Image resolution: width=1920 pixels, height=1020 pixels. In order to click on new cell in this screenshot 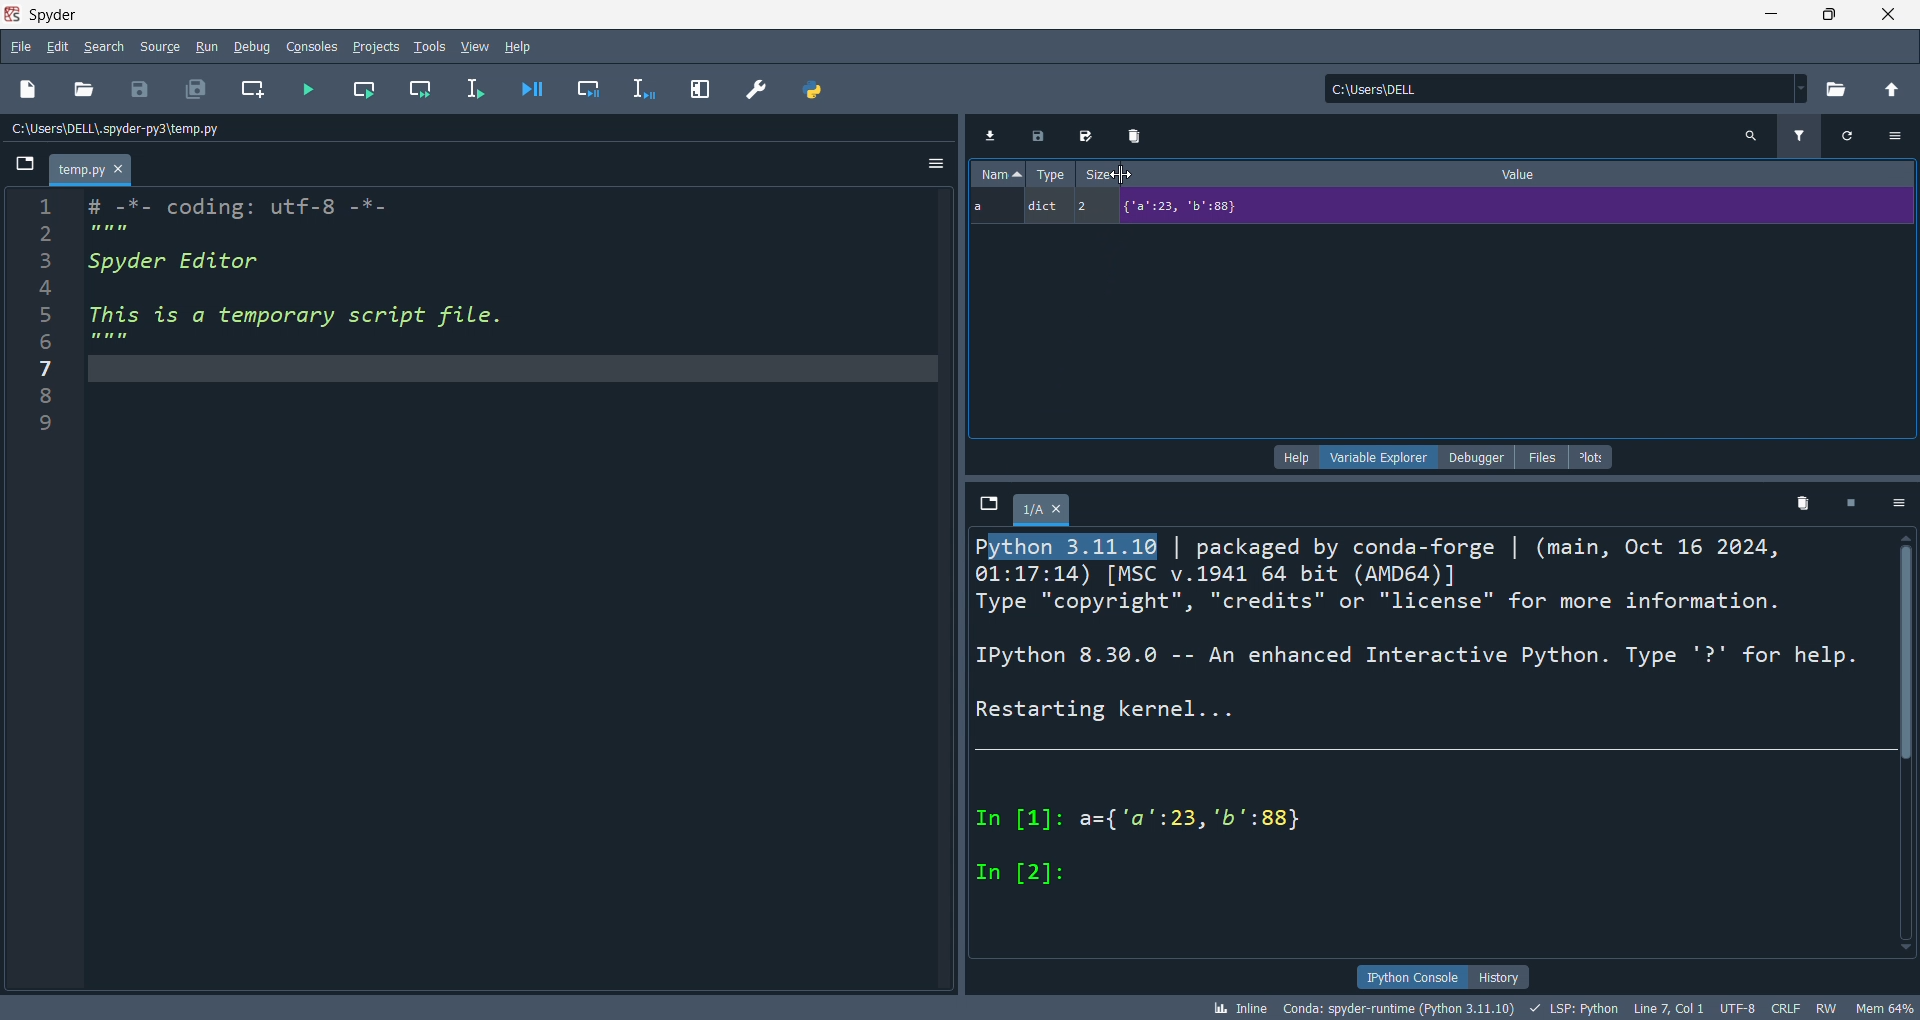, I will do `click(249, 88)`.